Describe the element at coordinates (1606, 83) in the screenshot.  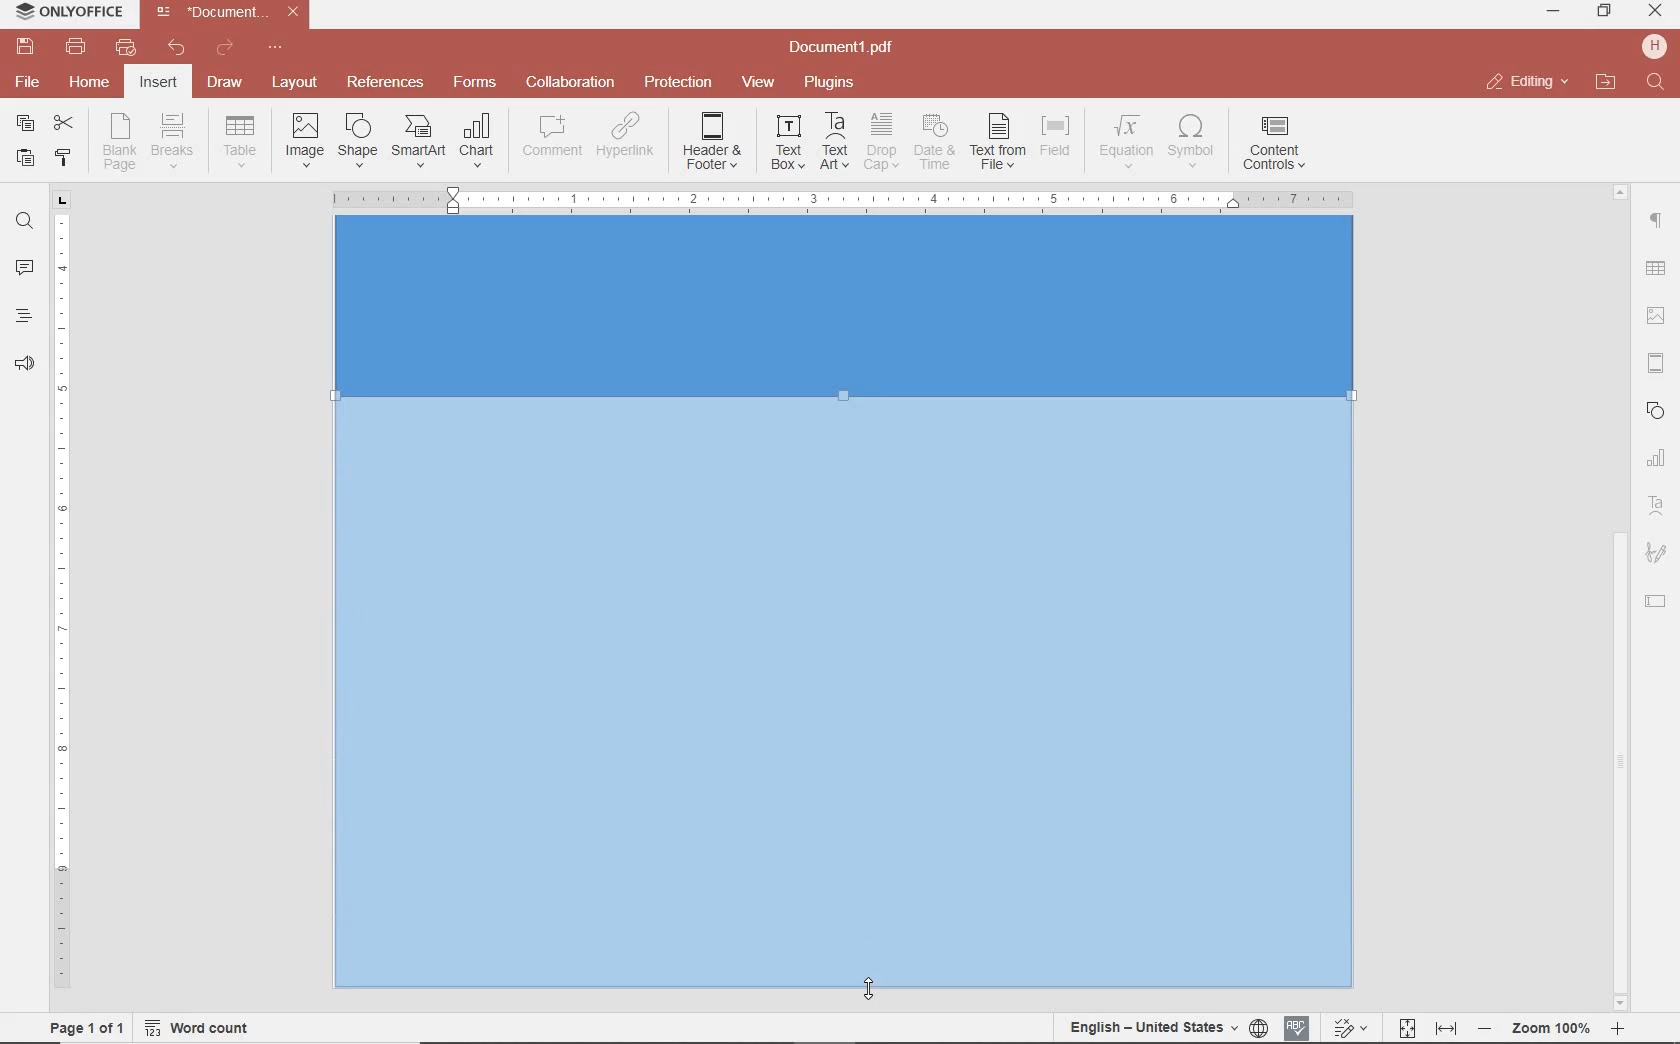
I see `open file location` at that location.